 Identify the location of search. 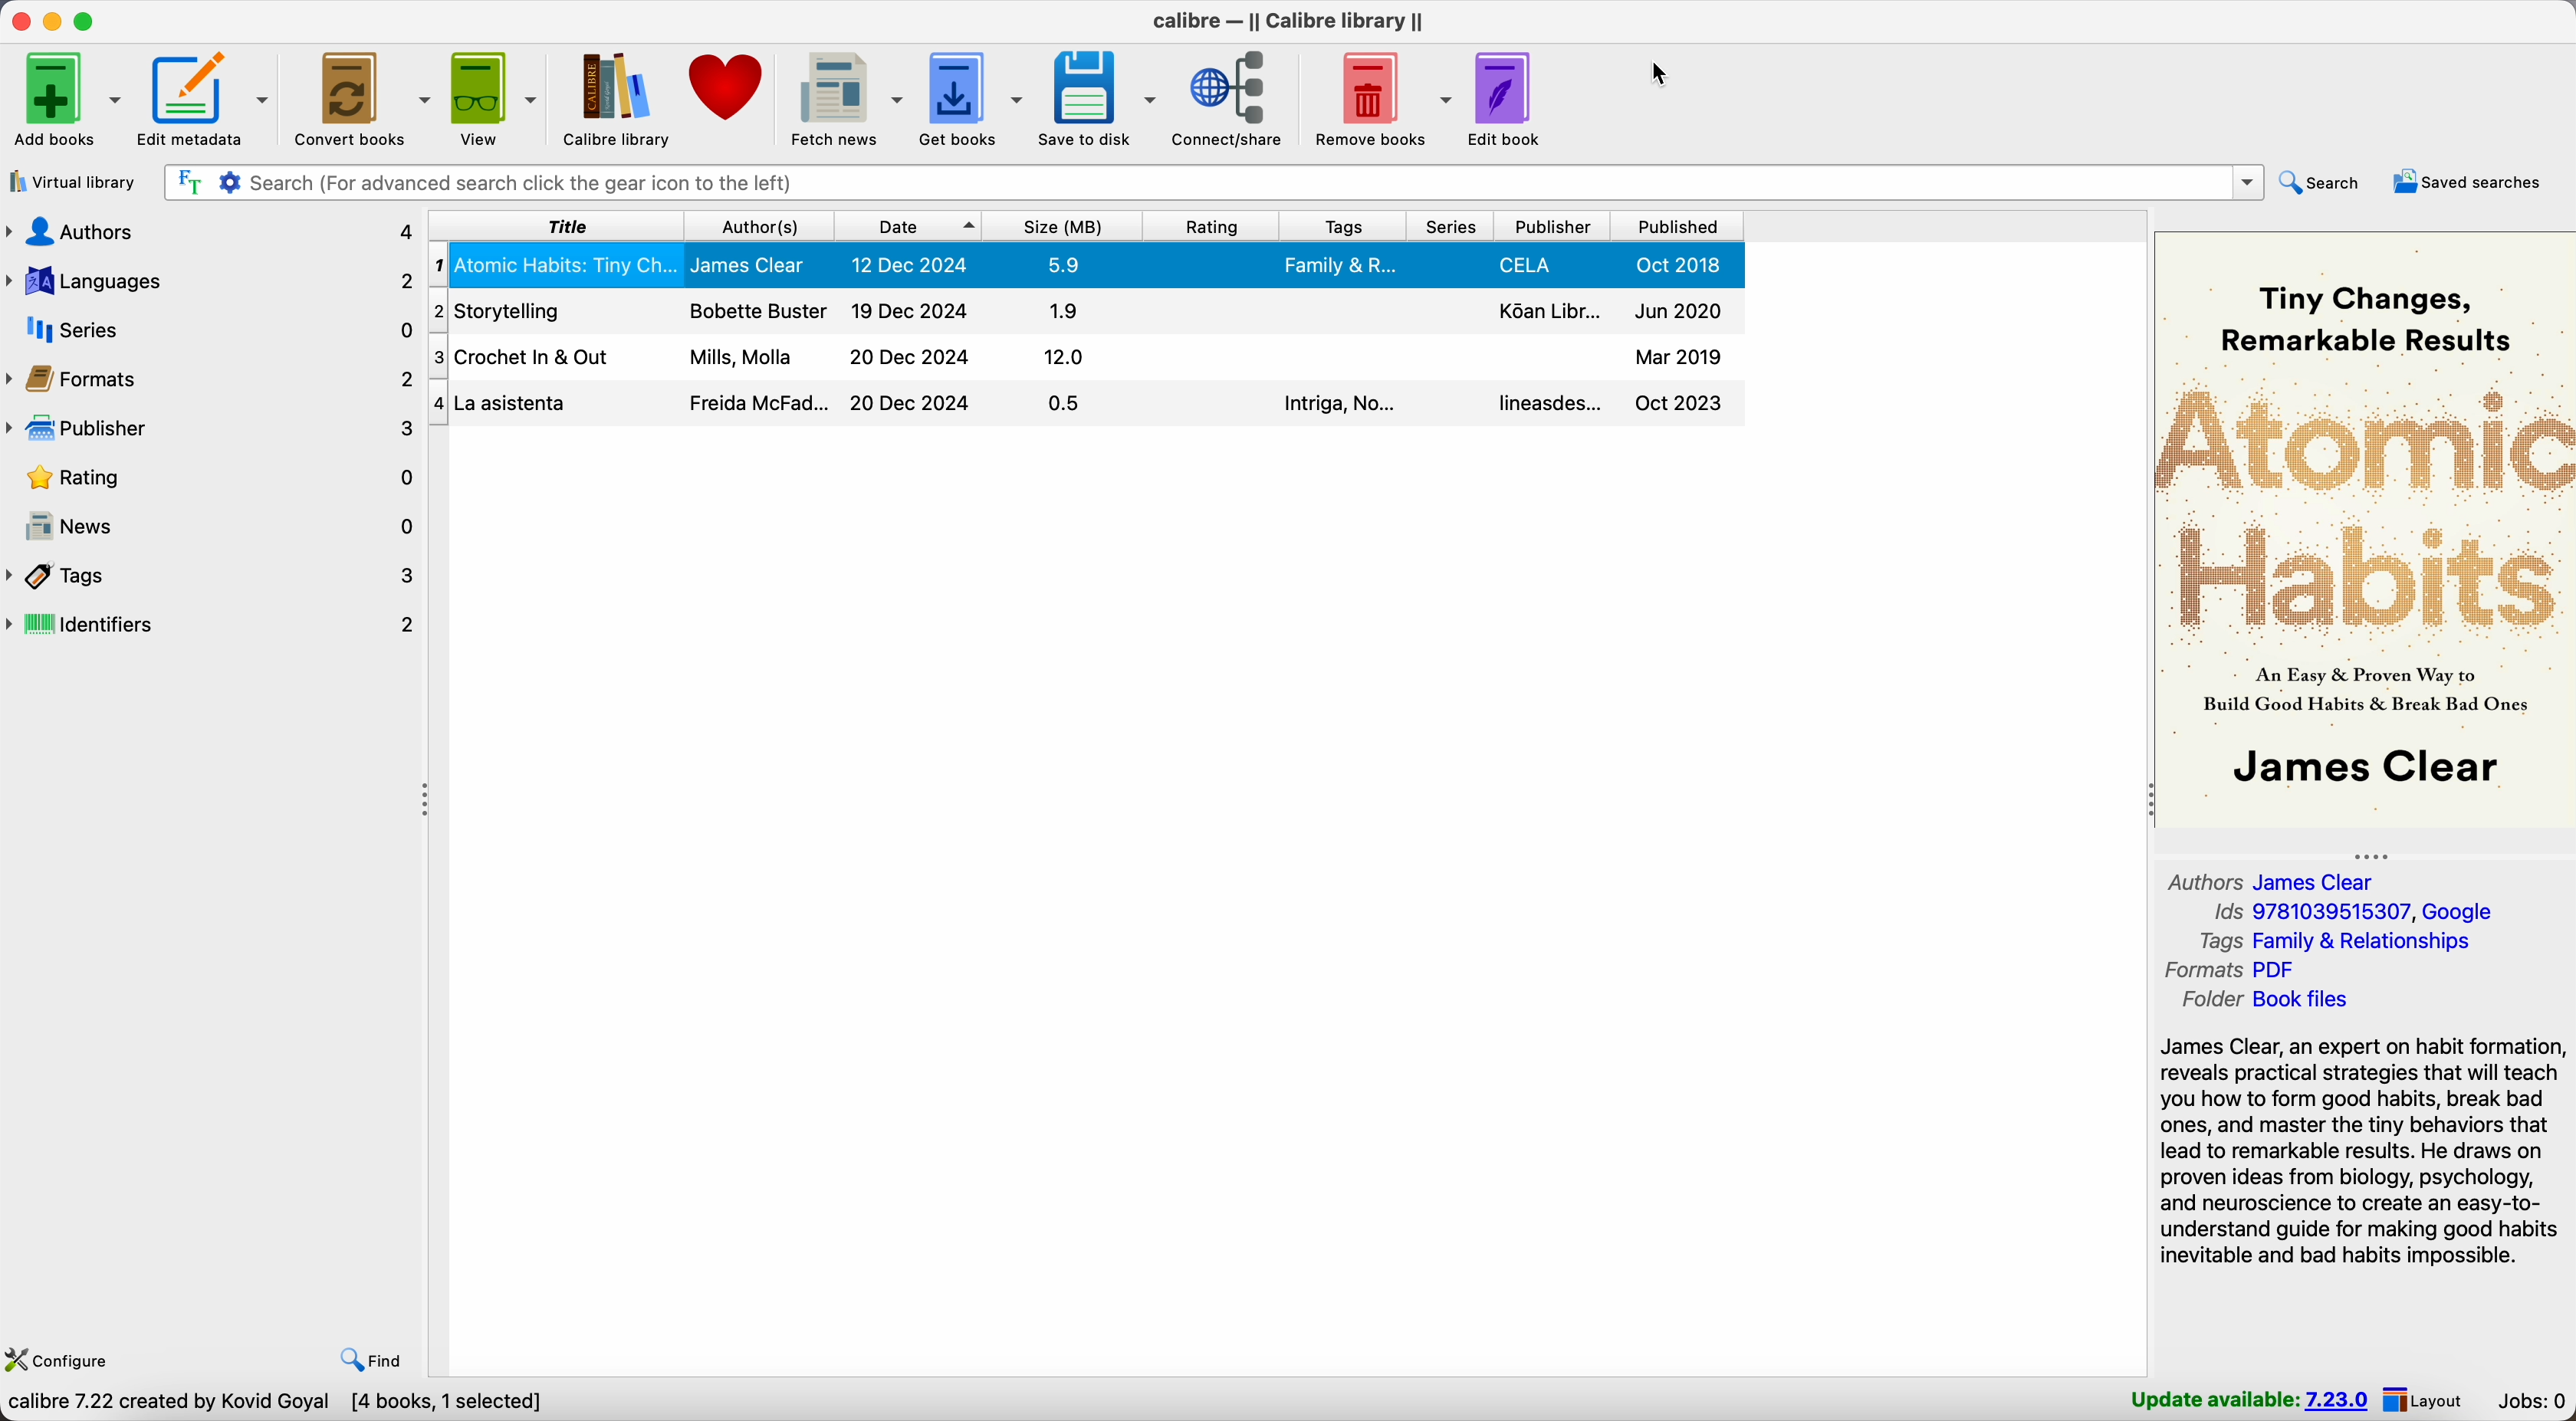
(2323, 183).